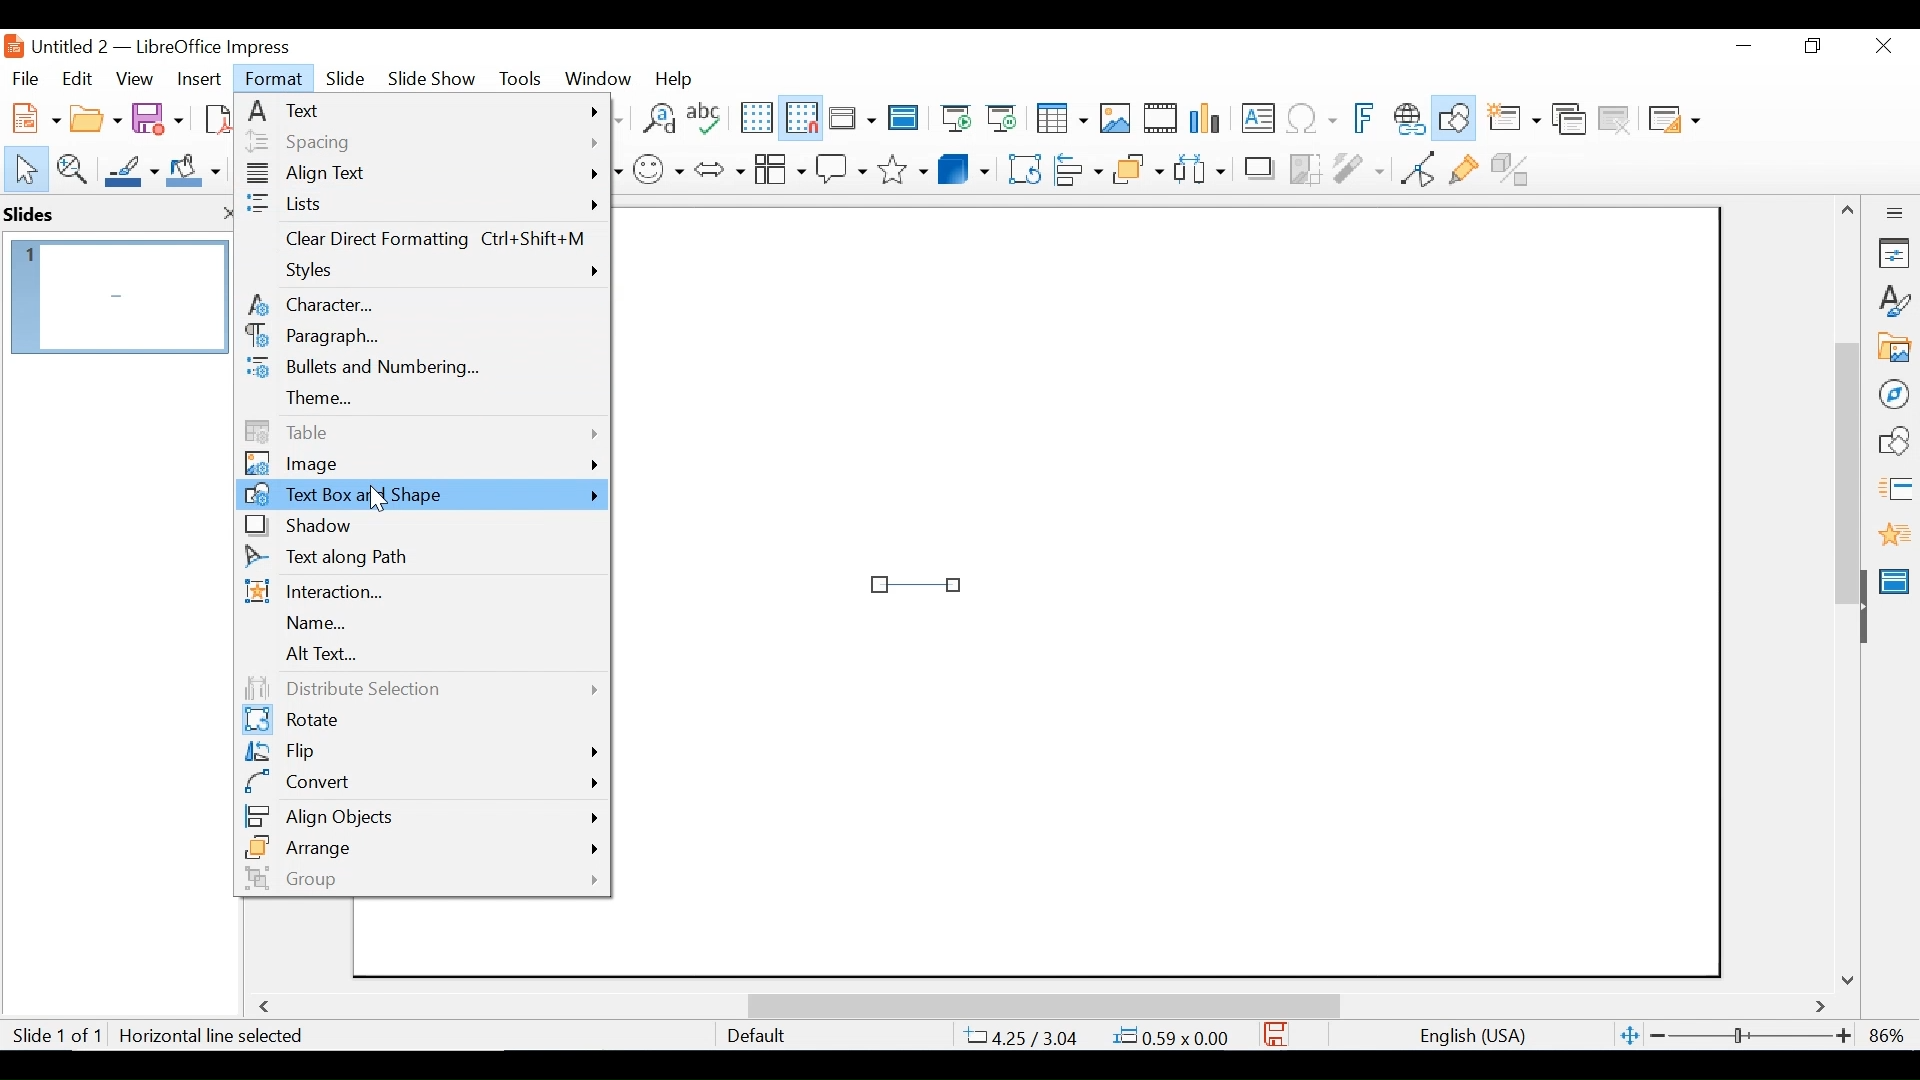 Image resolution: width=1920 pixels, height=1080 pixels. What do you see at coordinates (135, 78) in the screenshot?
I see `View` at bounding box center [135, 78].